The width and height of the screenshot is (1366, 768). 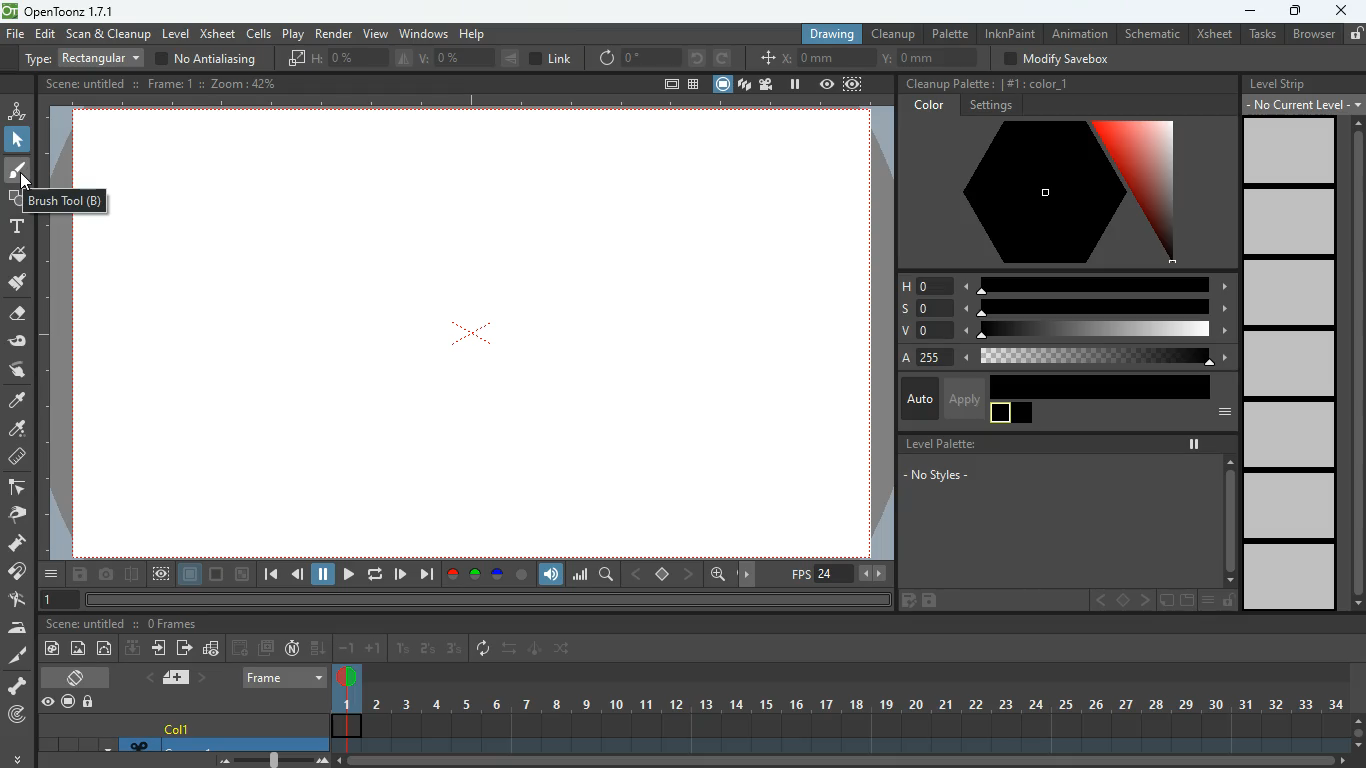 What do you see at coordinates (243, 575) in the screenshot?
I see `size` at bounding box center [243, 575].